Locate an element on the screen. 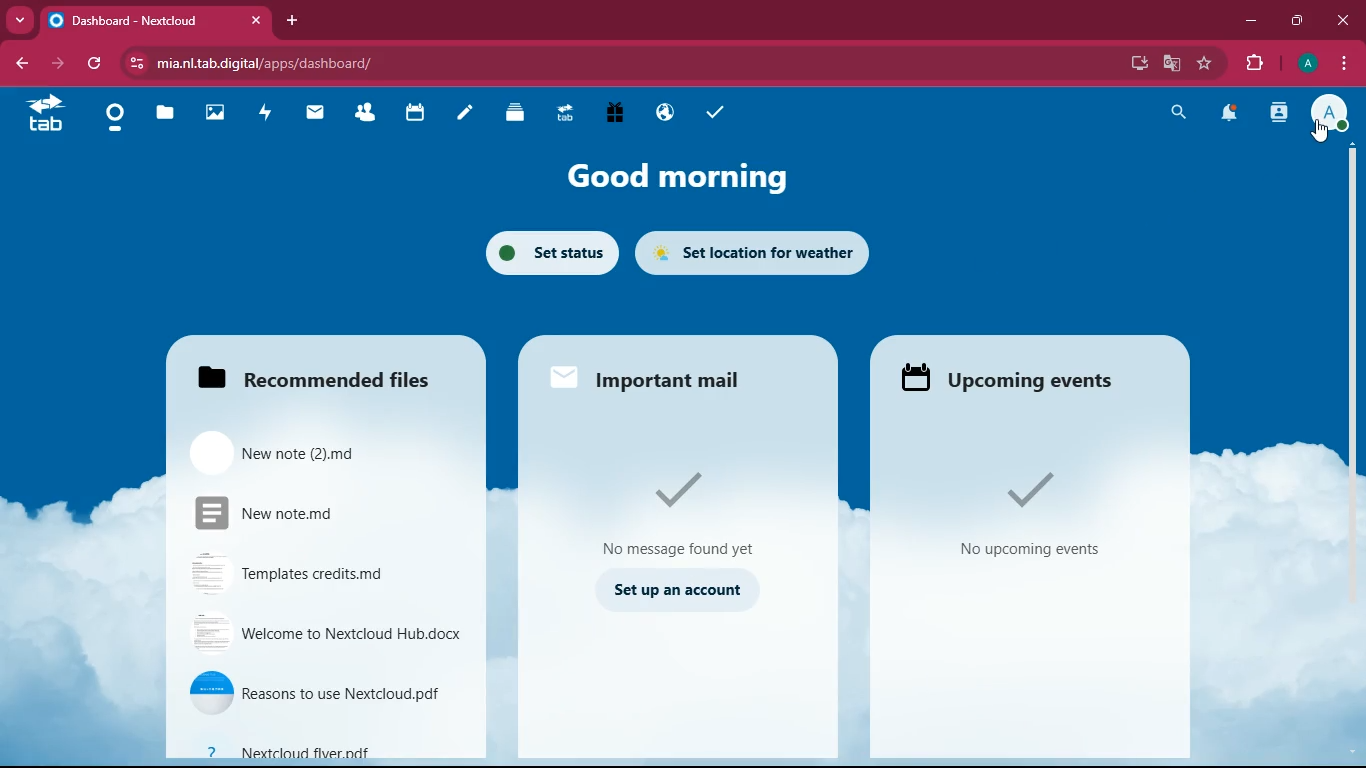 The height and width of the screenshot is (768, 1366). desktop is located at coordinates (1138, 63).